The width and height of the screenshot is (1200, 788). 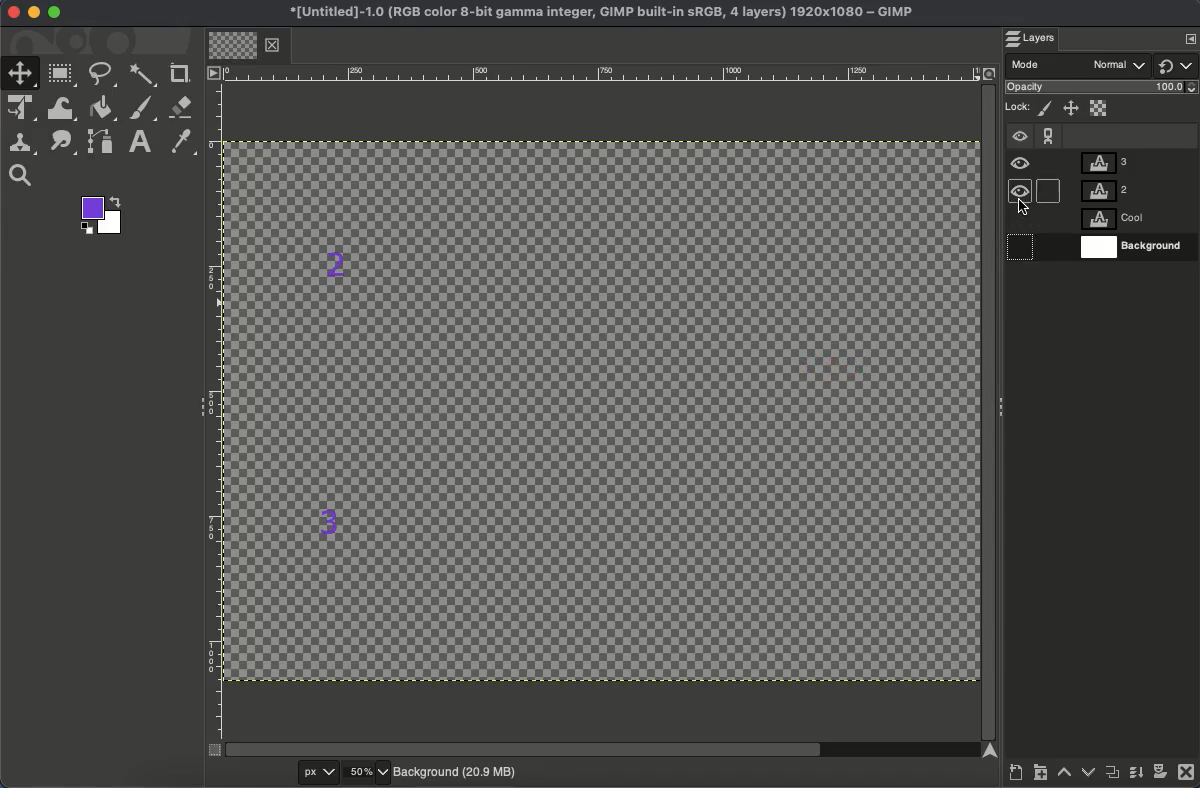 What do you see at coordinates (61, 143) in the screenshot?
I see `Smudge` at bounding box center [61, 143].